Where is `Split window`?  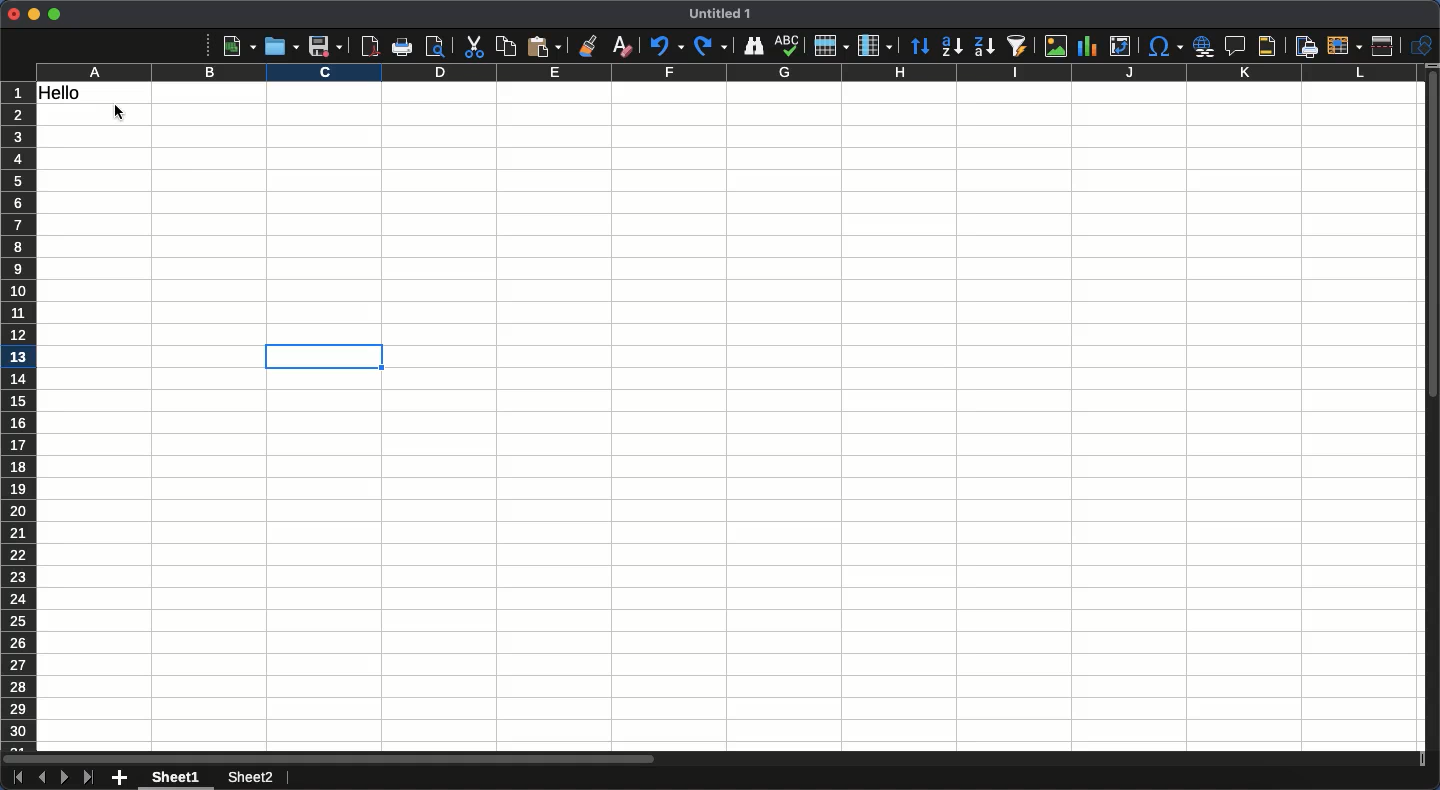
Split window is located at coordinates (1387, 46).